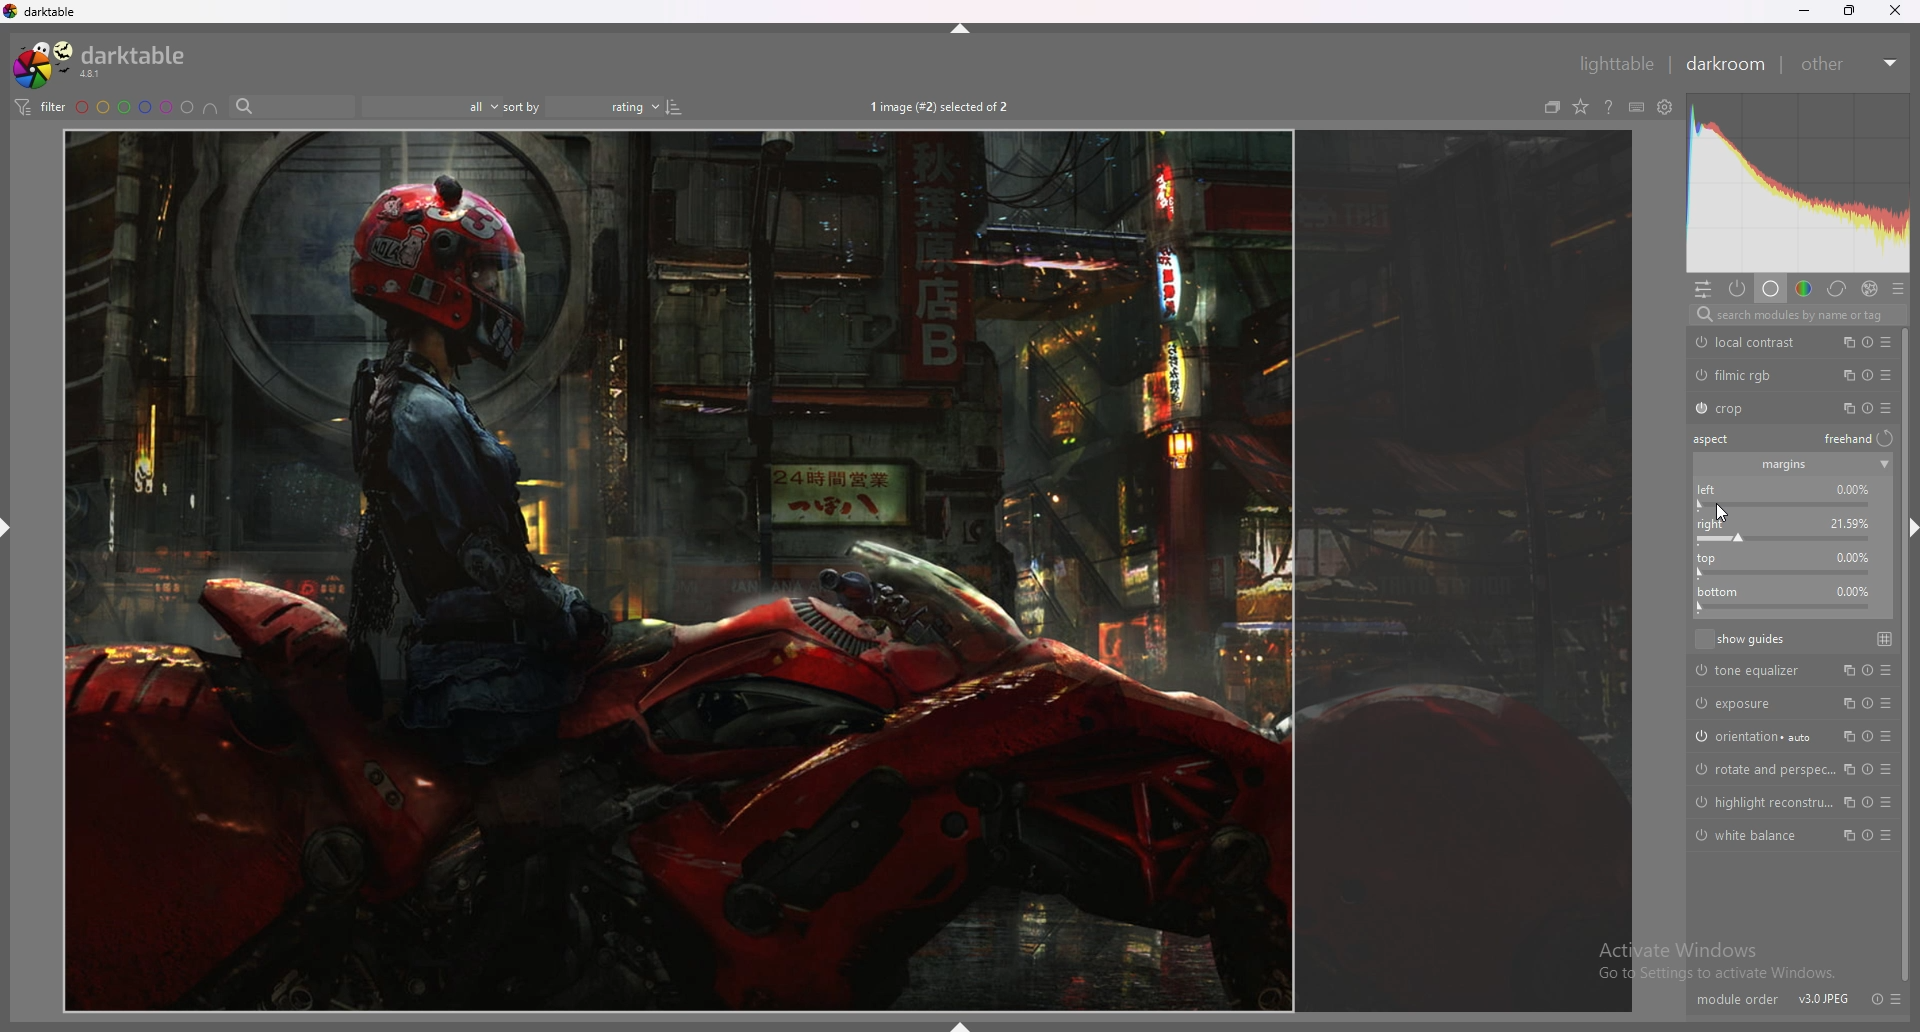  Describe the element at coordinates (1849, 10) in the screenshot. I see `resize` at that location.